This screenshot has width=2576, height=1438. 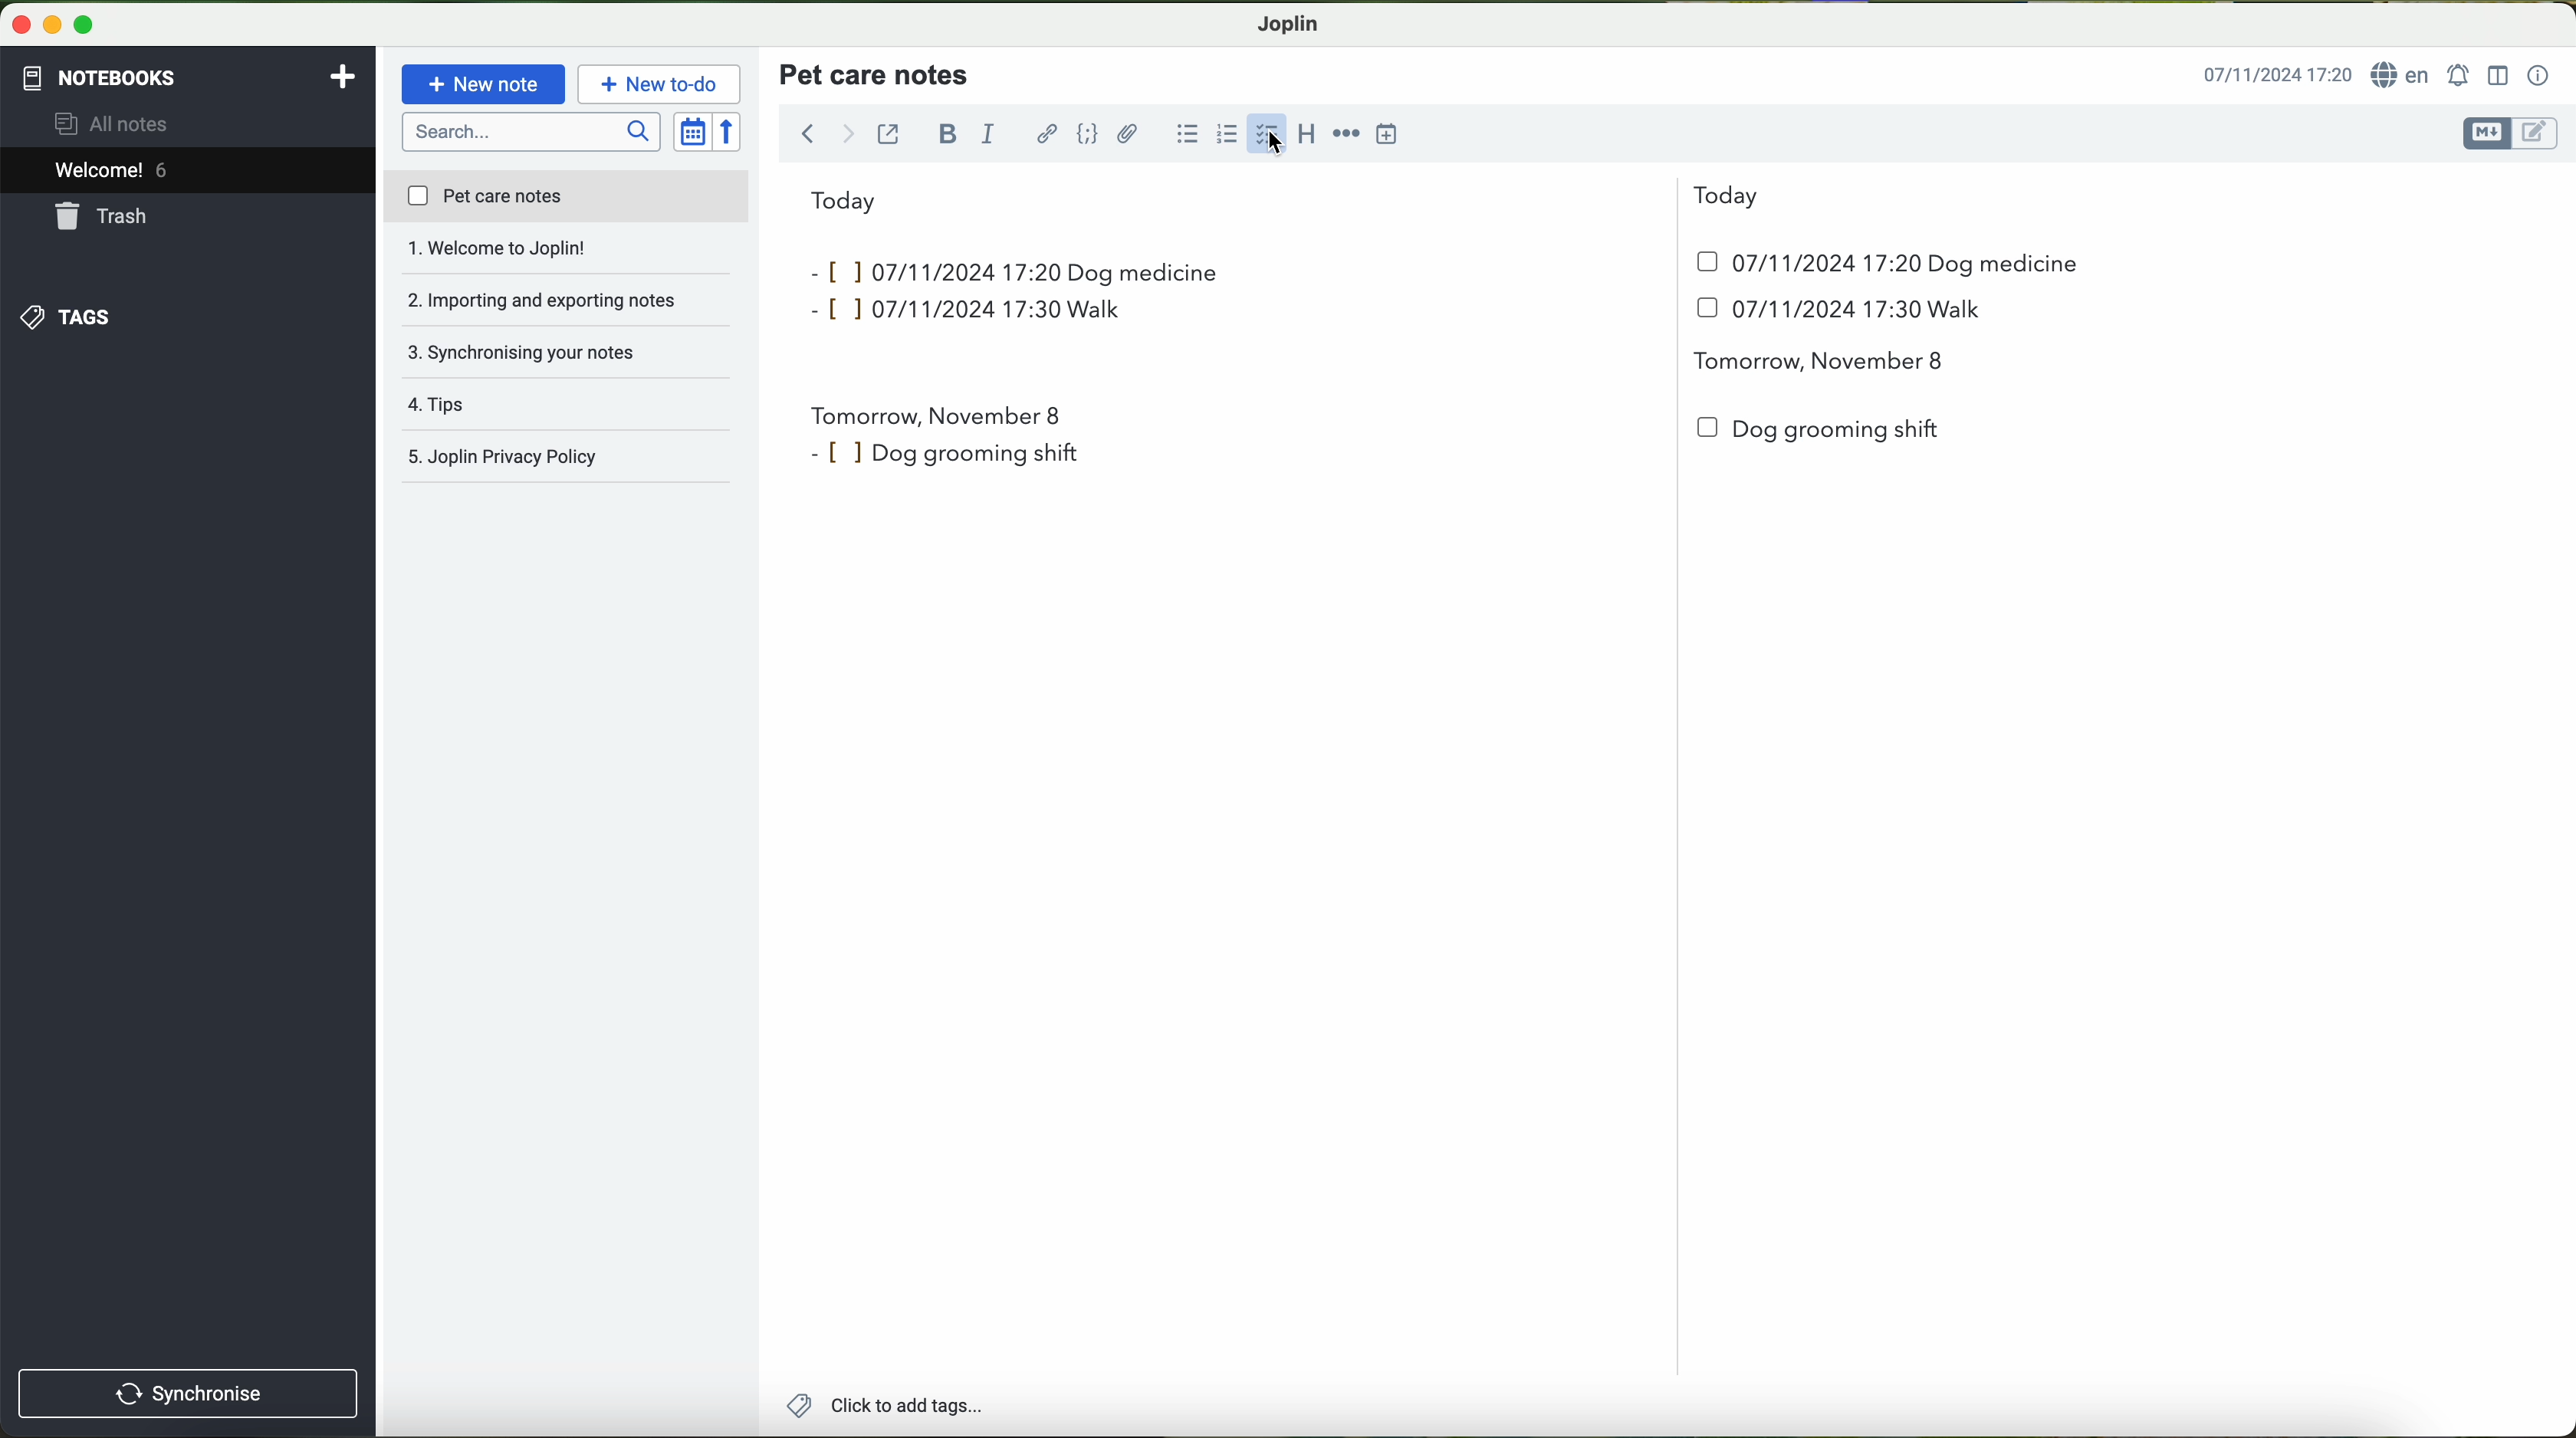 What do you see at coordinates (1441, 317) in the screenshot?
I see `date and hour` at bounding box center [1441, 317].